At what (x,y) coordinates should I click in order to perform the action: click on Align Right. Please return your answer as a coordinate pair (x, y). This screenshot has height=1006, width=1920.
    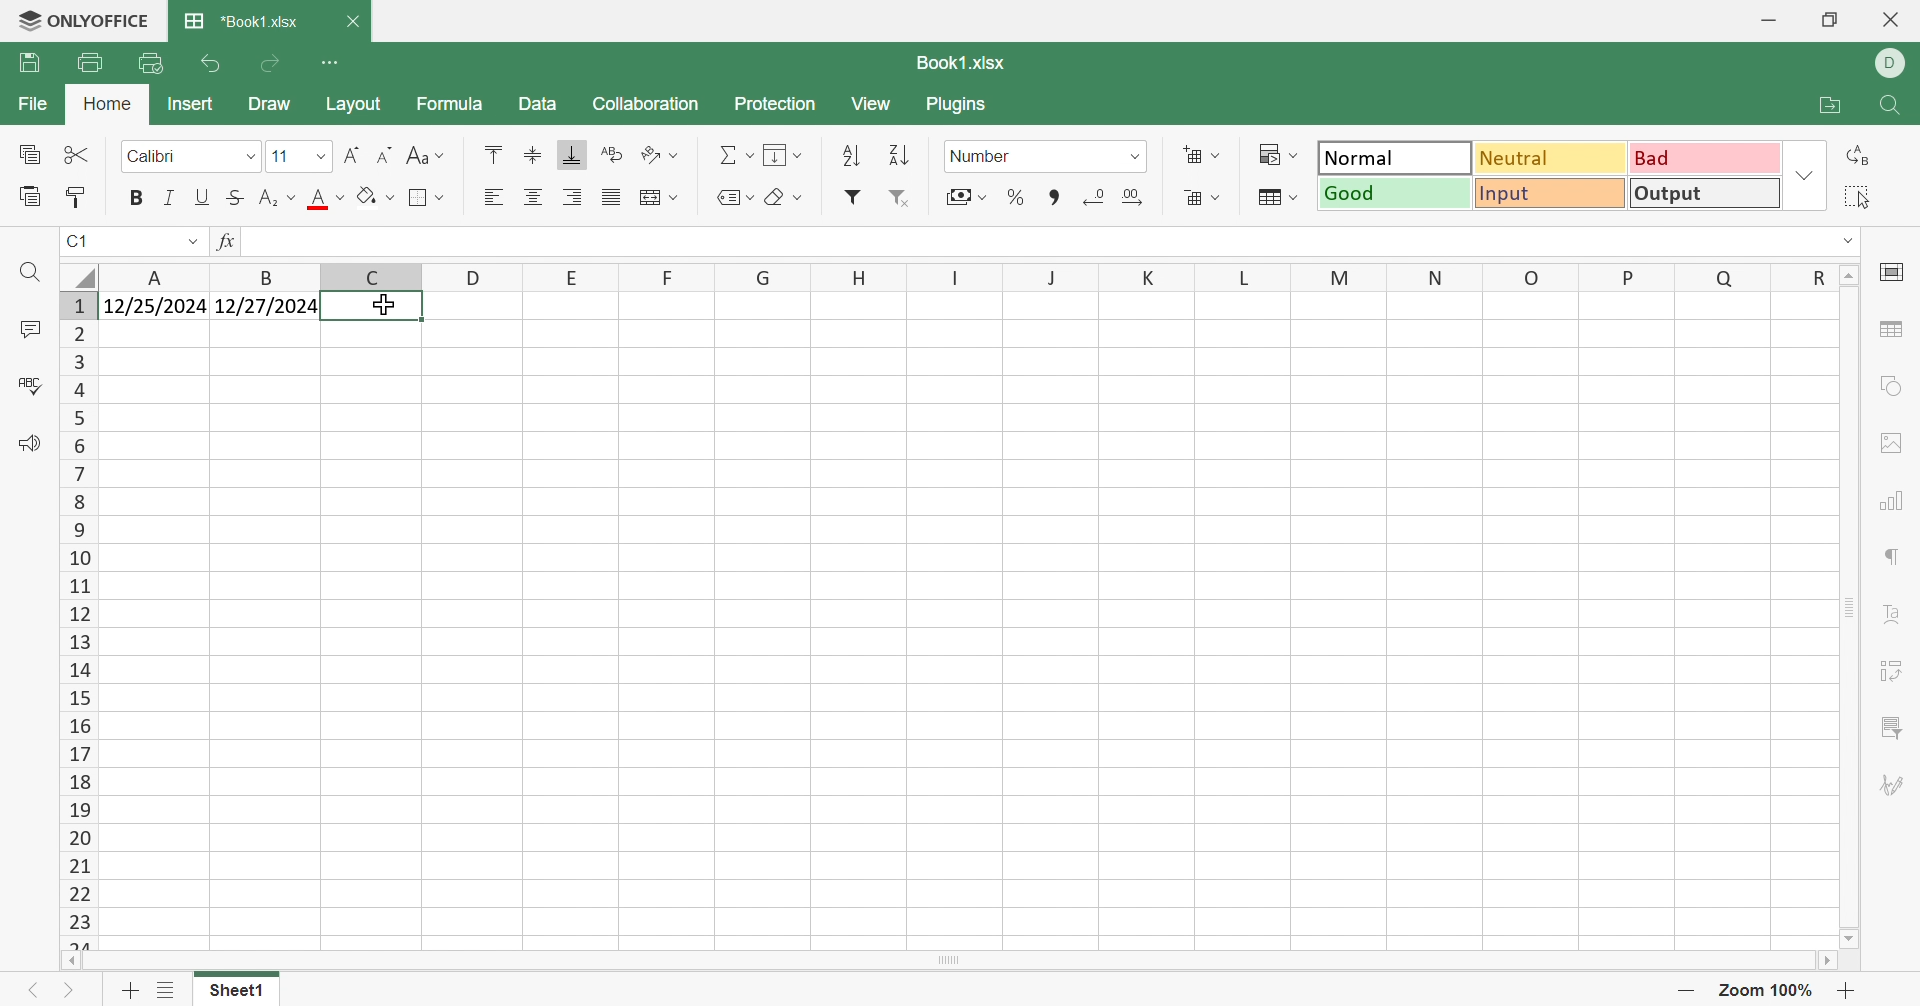
    Looking at the image, I should click on (571, 198).